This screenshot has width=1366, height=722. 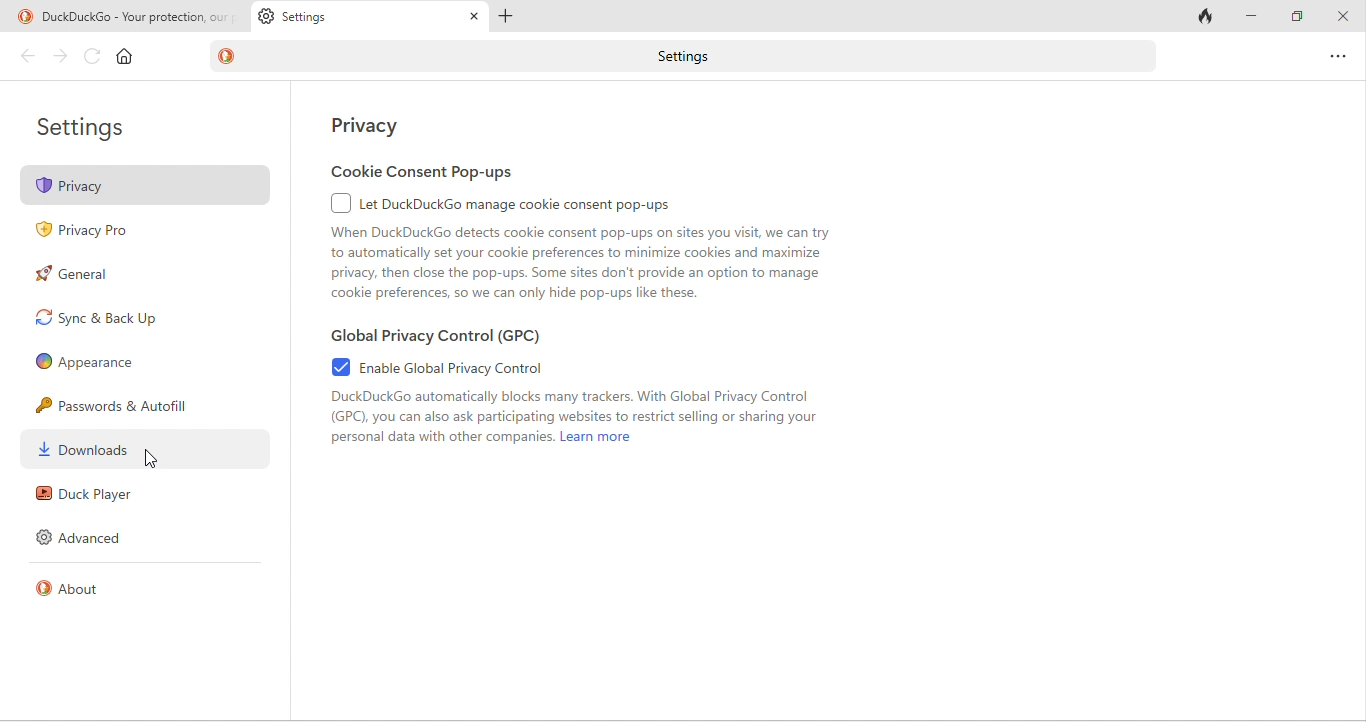 I want to click on Let DuckDuckGo manage cookie consent pop-ups, so click(x=520, y=204).